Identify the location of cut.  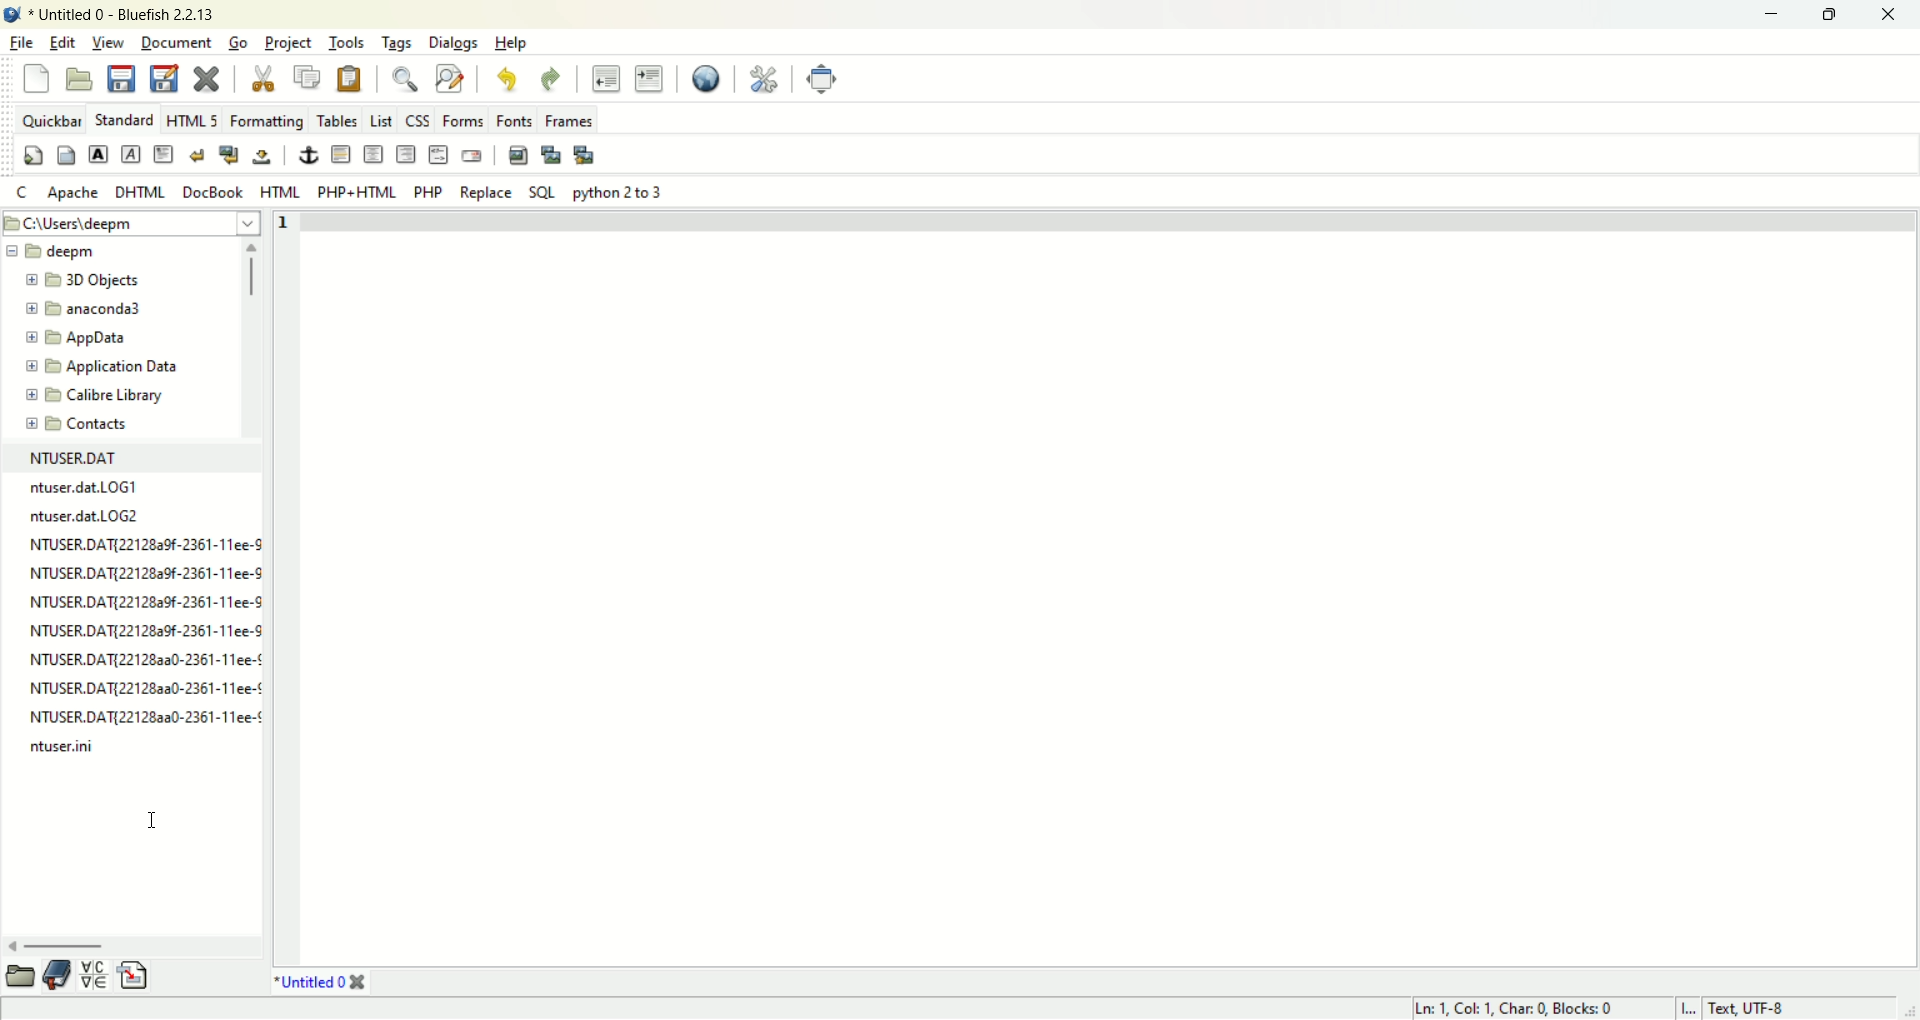
(264, 78).